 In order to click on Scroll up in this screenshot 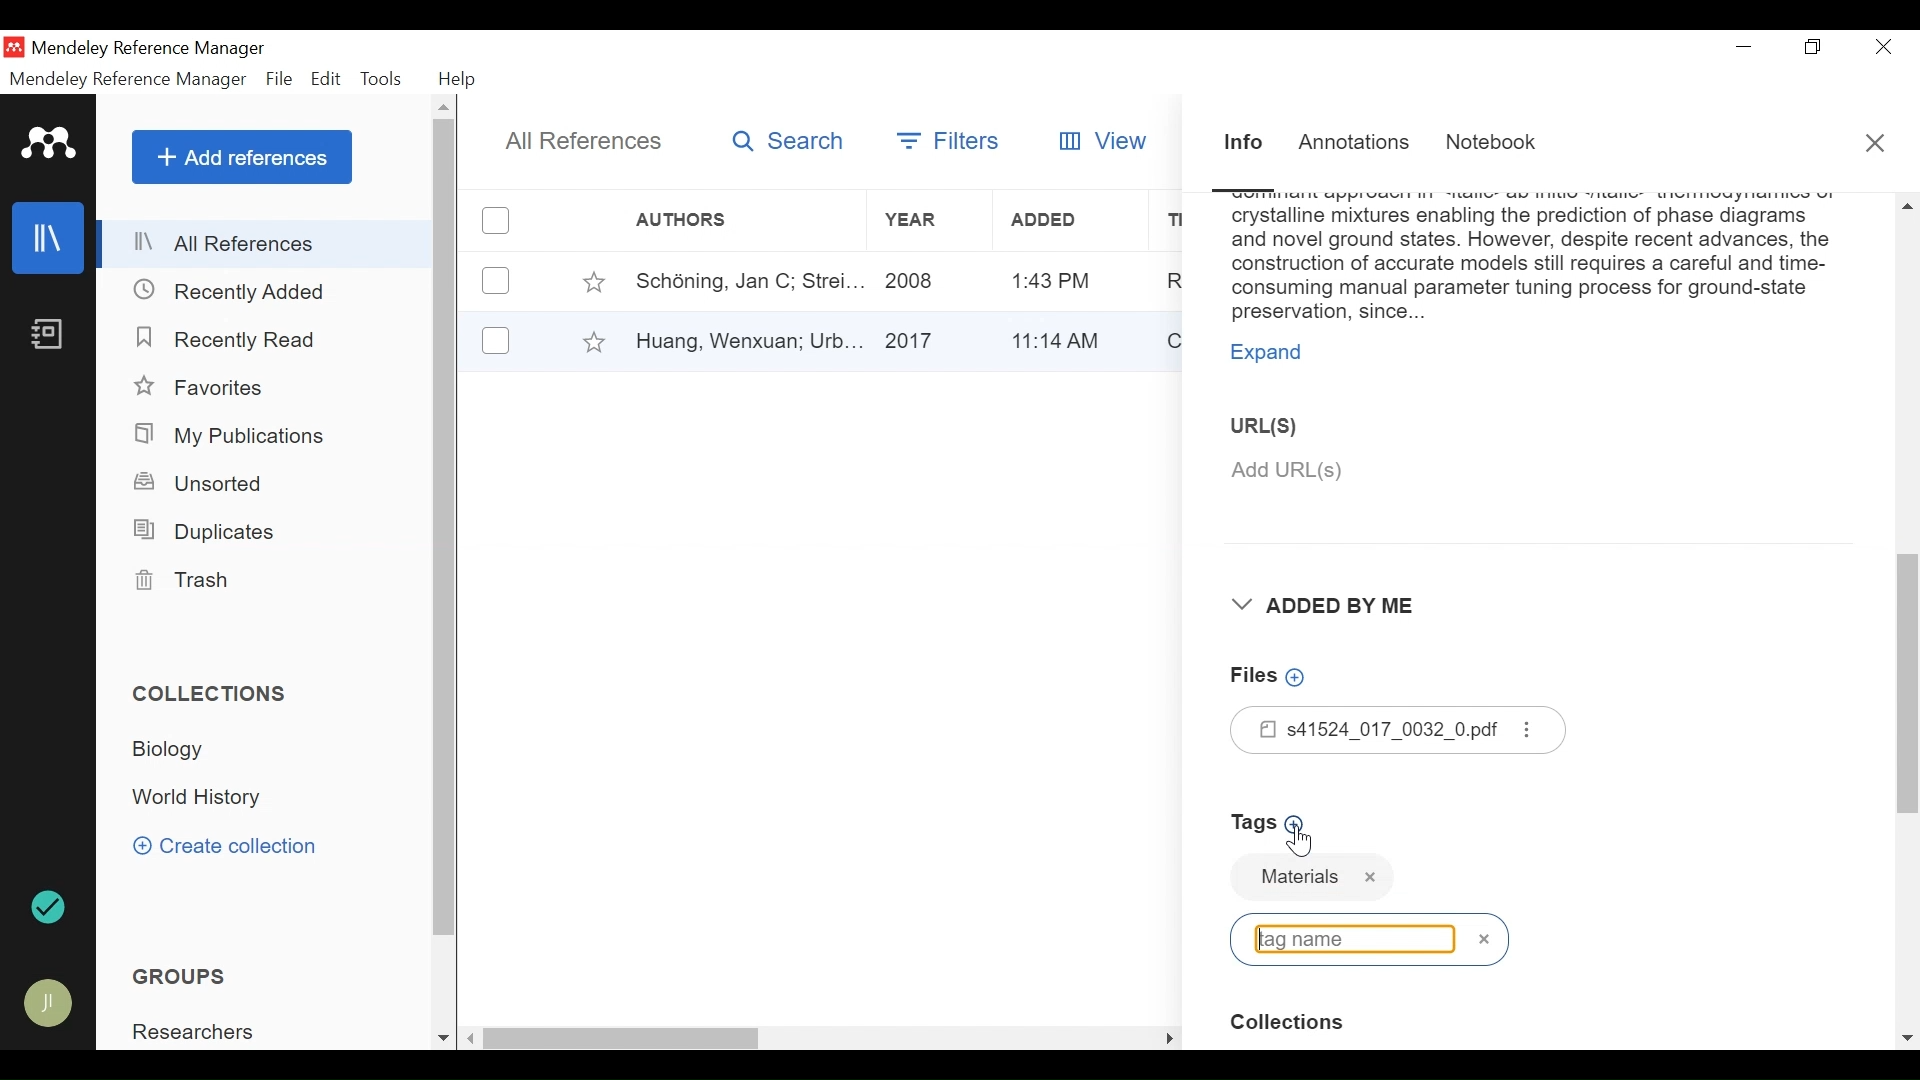, I will do `click(445, 106)`.